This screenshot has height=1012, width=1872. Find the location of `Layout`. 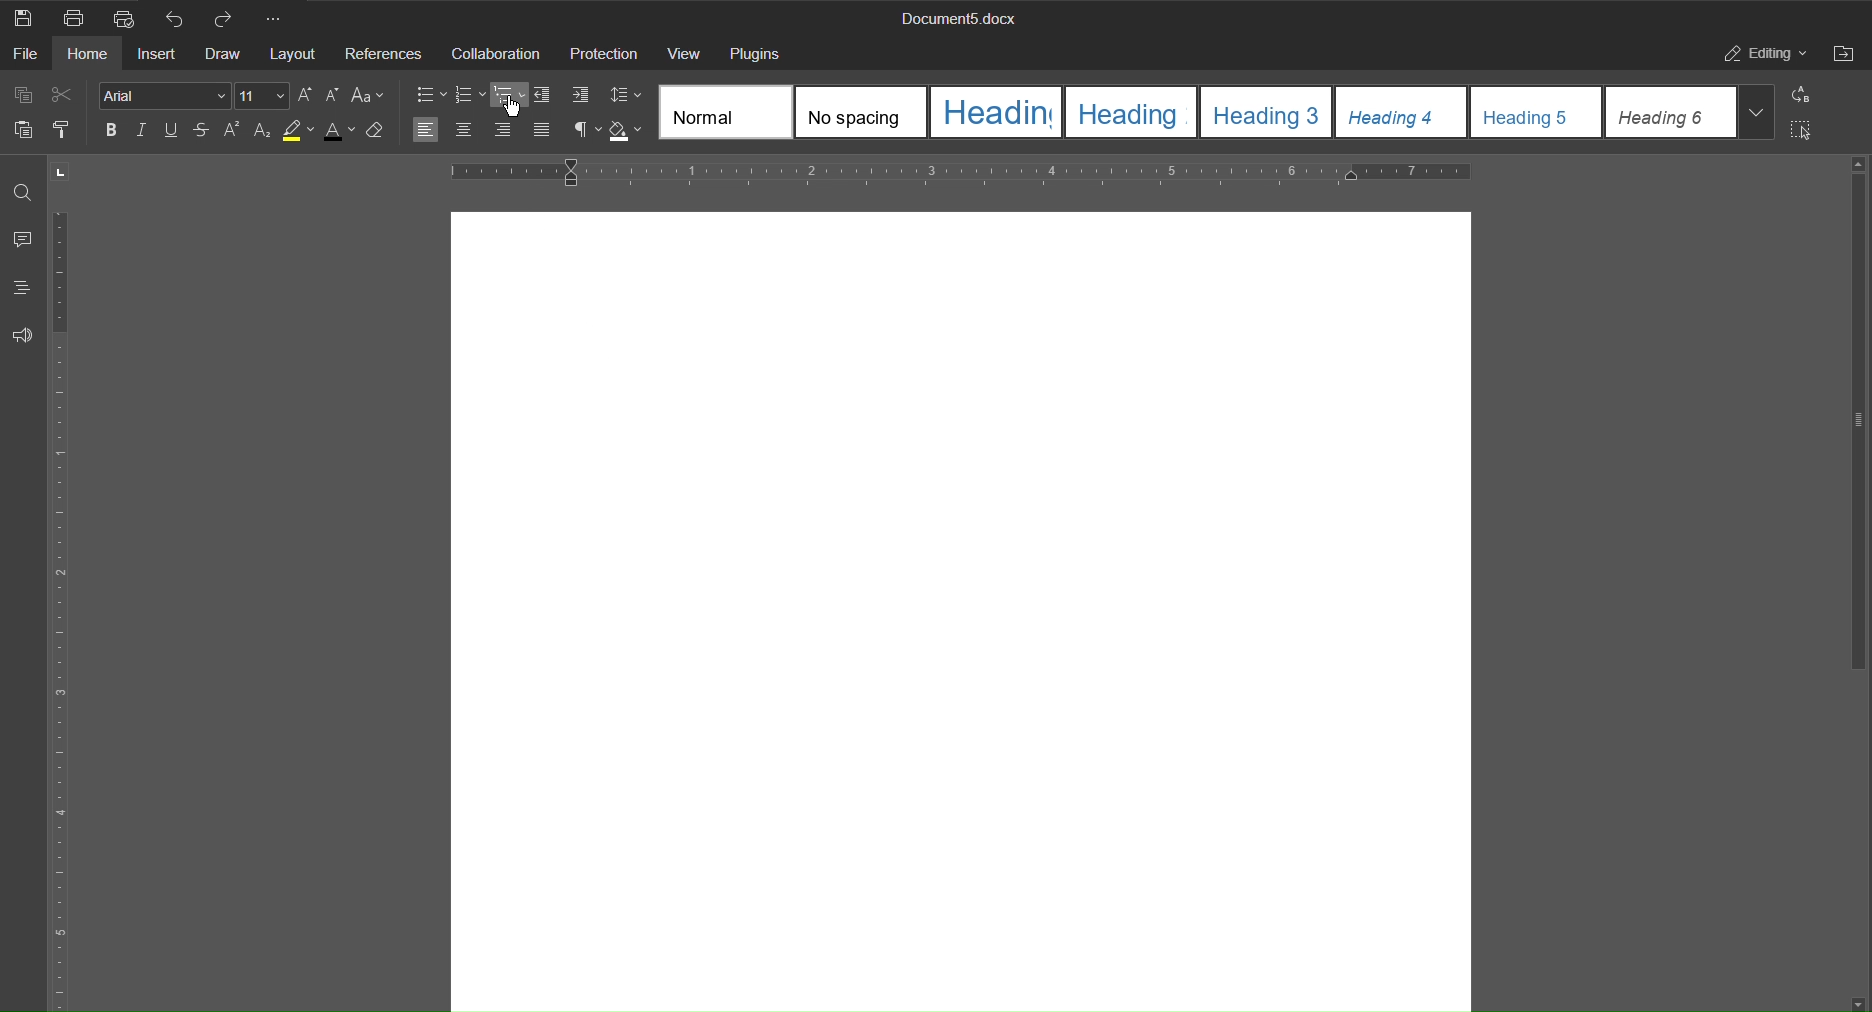

Layout is located at coordinates (298, 56).